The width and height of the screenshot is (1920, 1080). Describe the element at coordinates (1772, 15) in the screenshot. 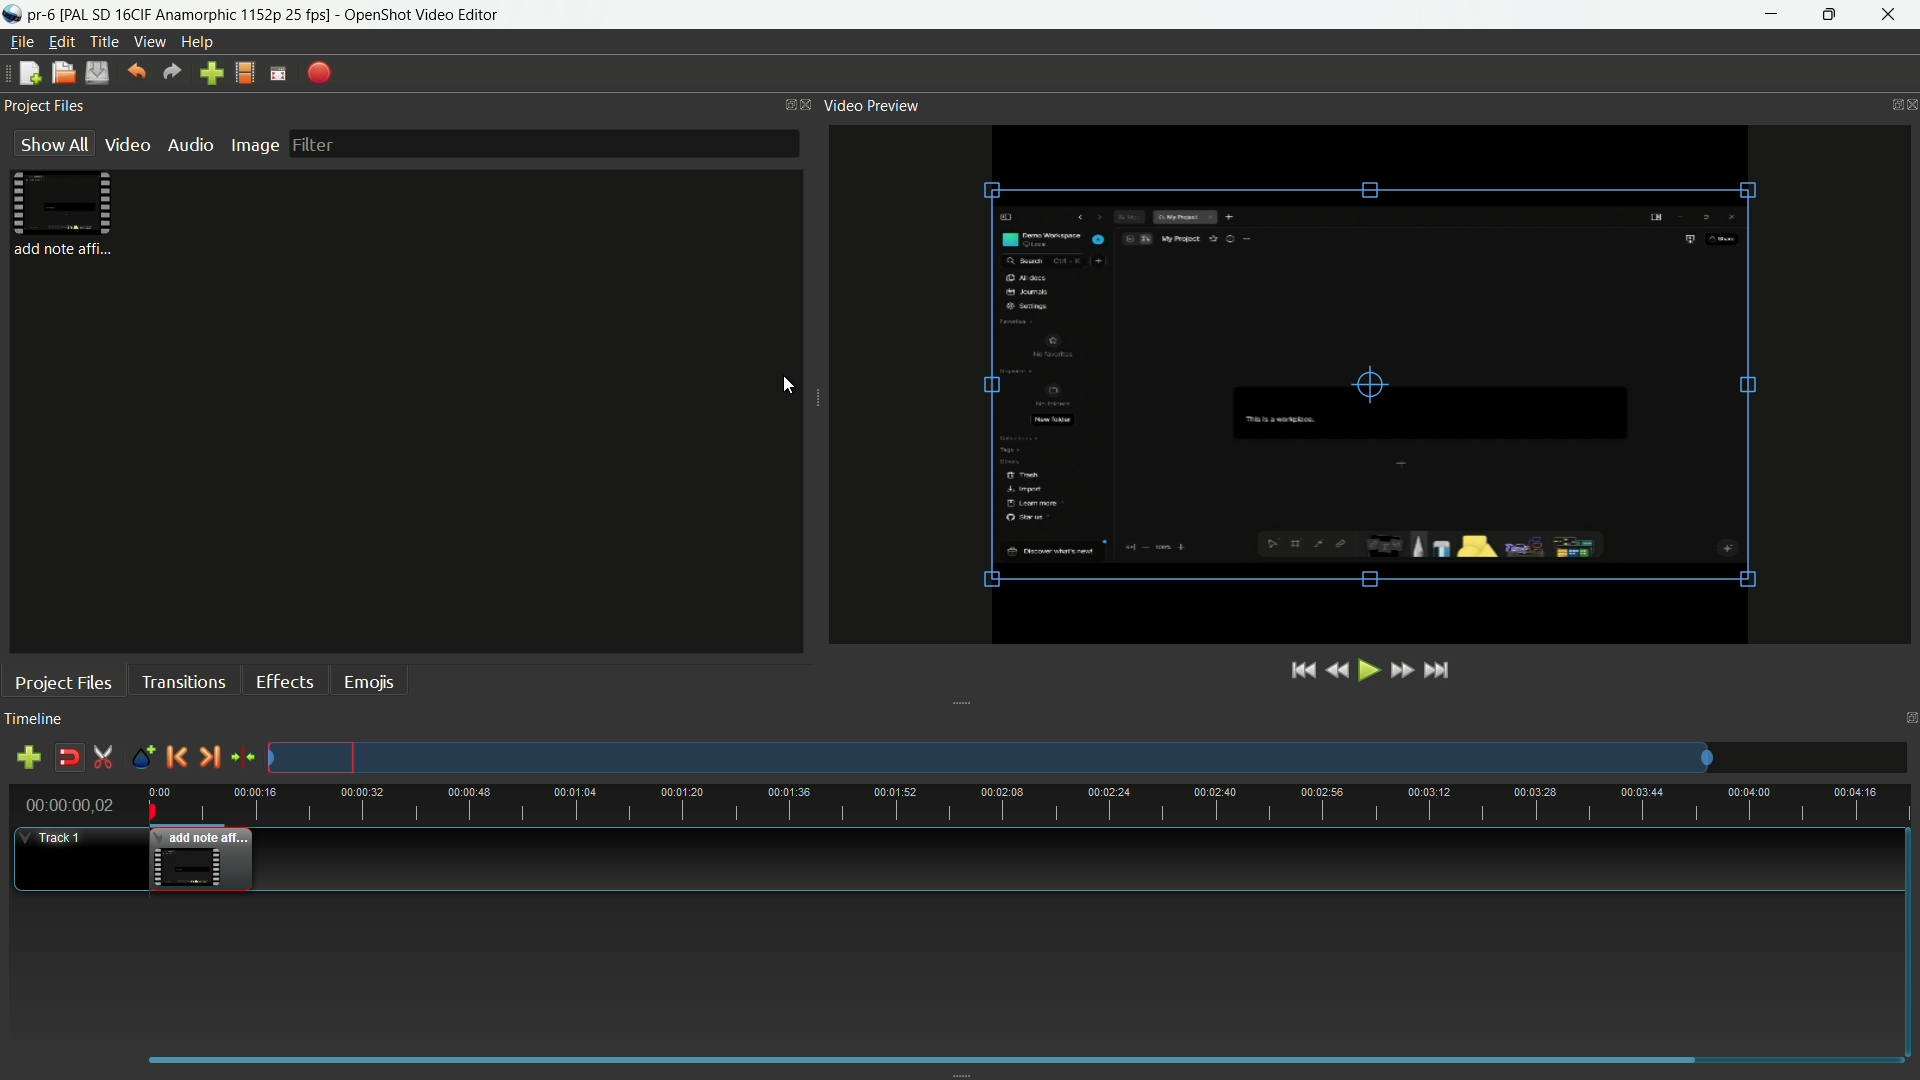

I see `minimize` at that location.